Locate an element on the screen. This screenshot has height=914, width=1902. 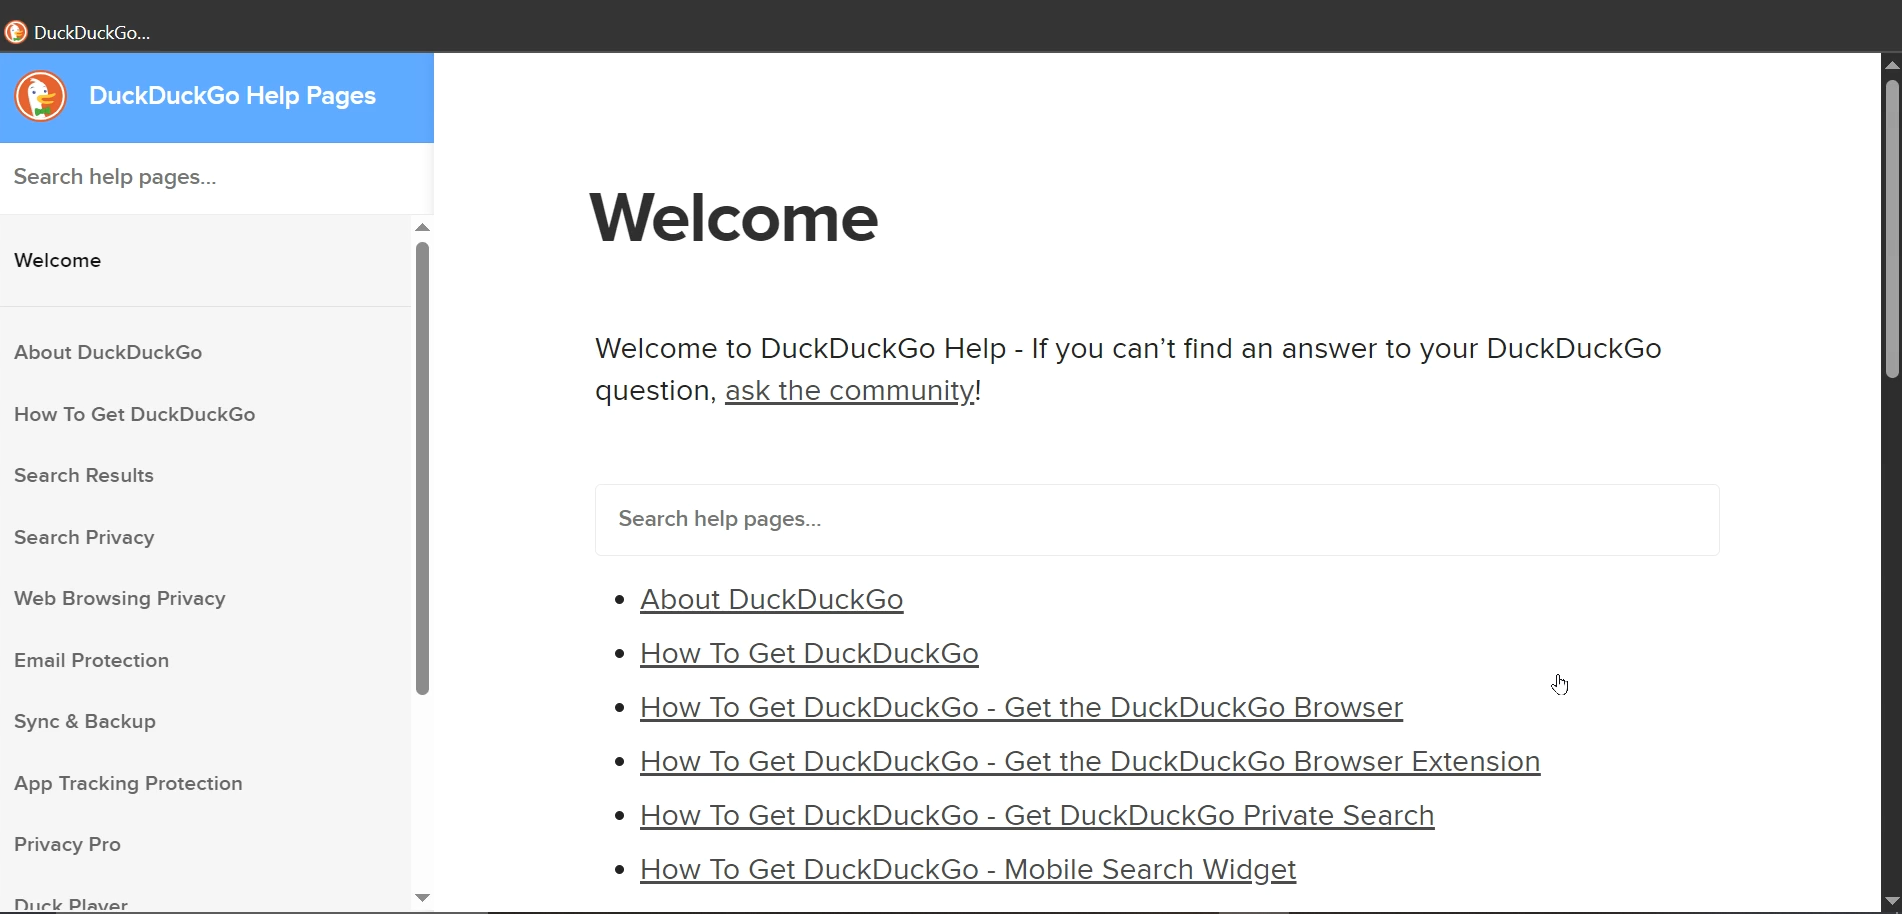
Email Protection is located at coordinates (90, 660).